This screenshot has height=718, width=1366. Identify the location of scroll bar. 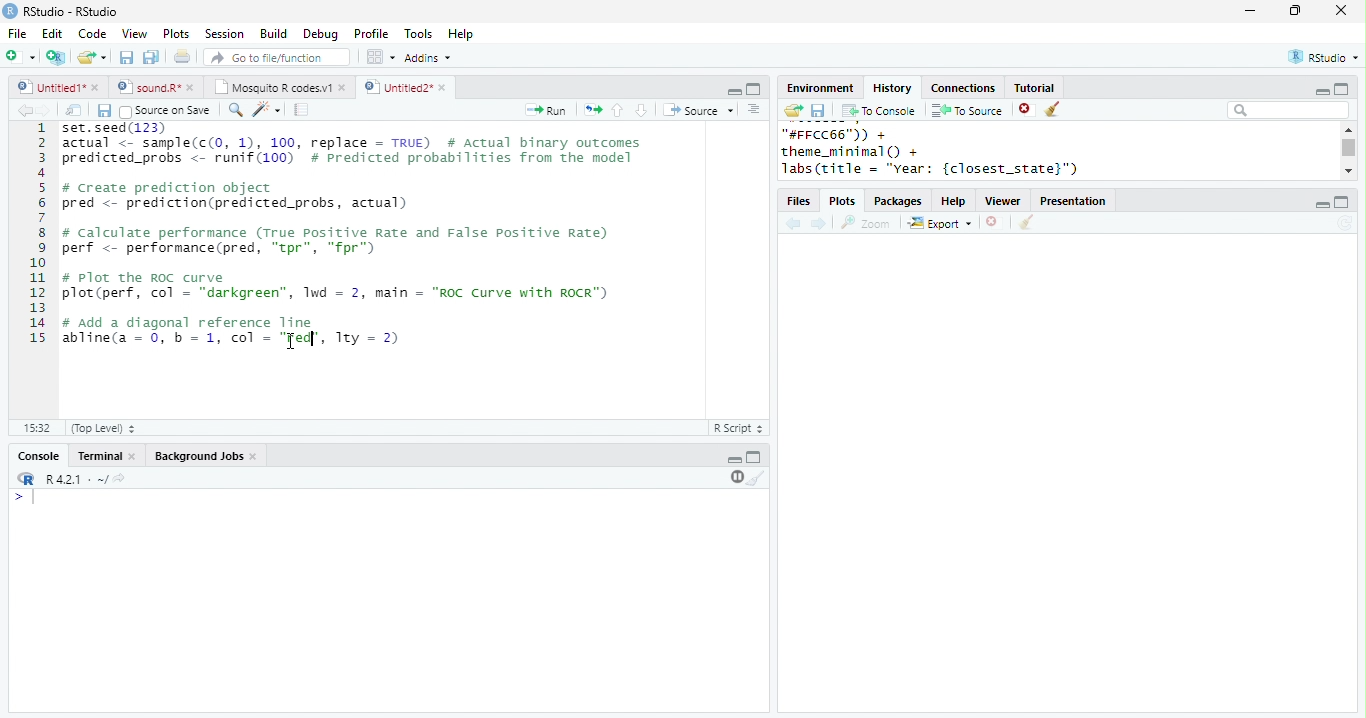
(1350, 148).